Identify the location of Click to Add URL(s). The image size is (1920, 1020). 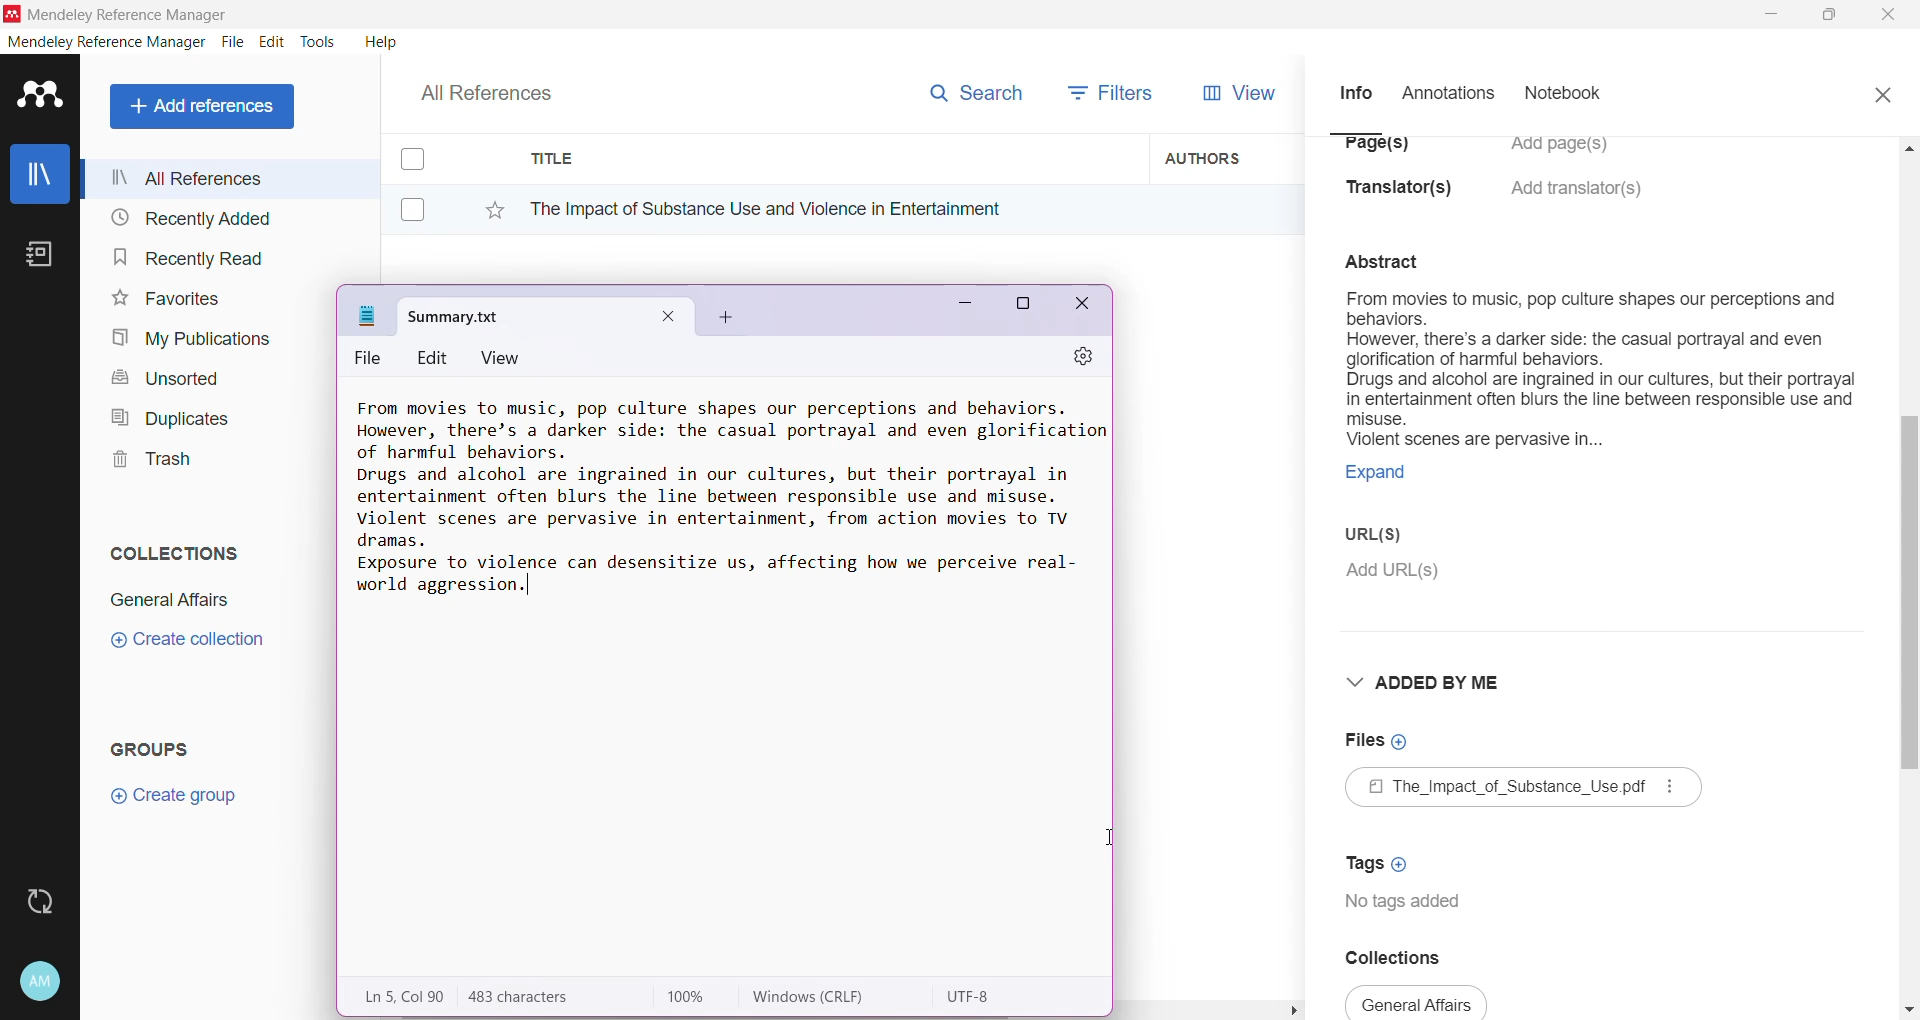
(1395, 573).